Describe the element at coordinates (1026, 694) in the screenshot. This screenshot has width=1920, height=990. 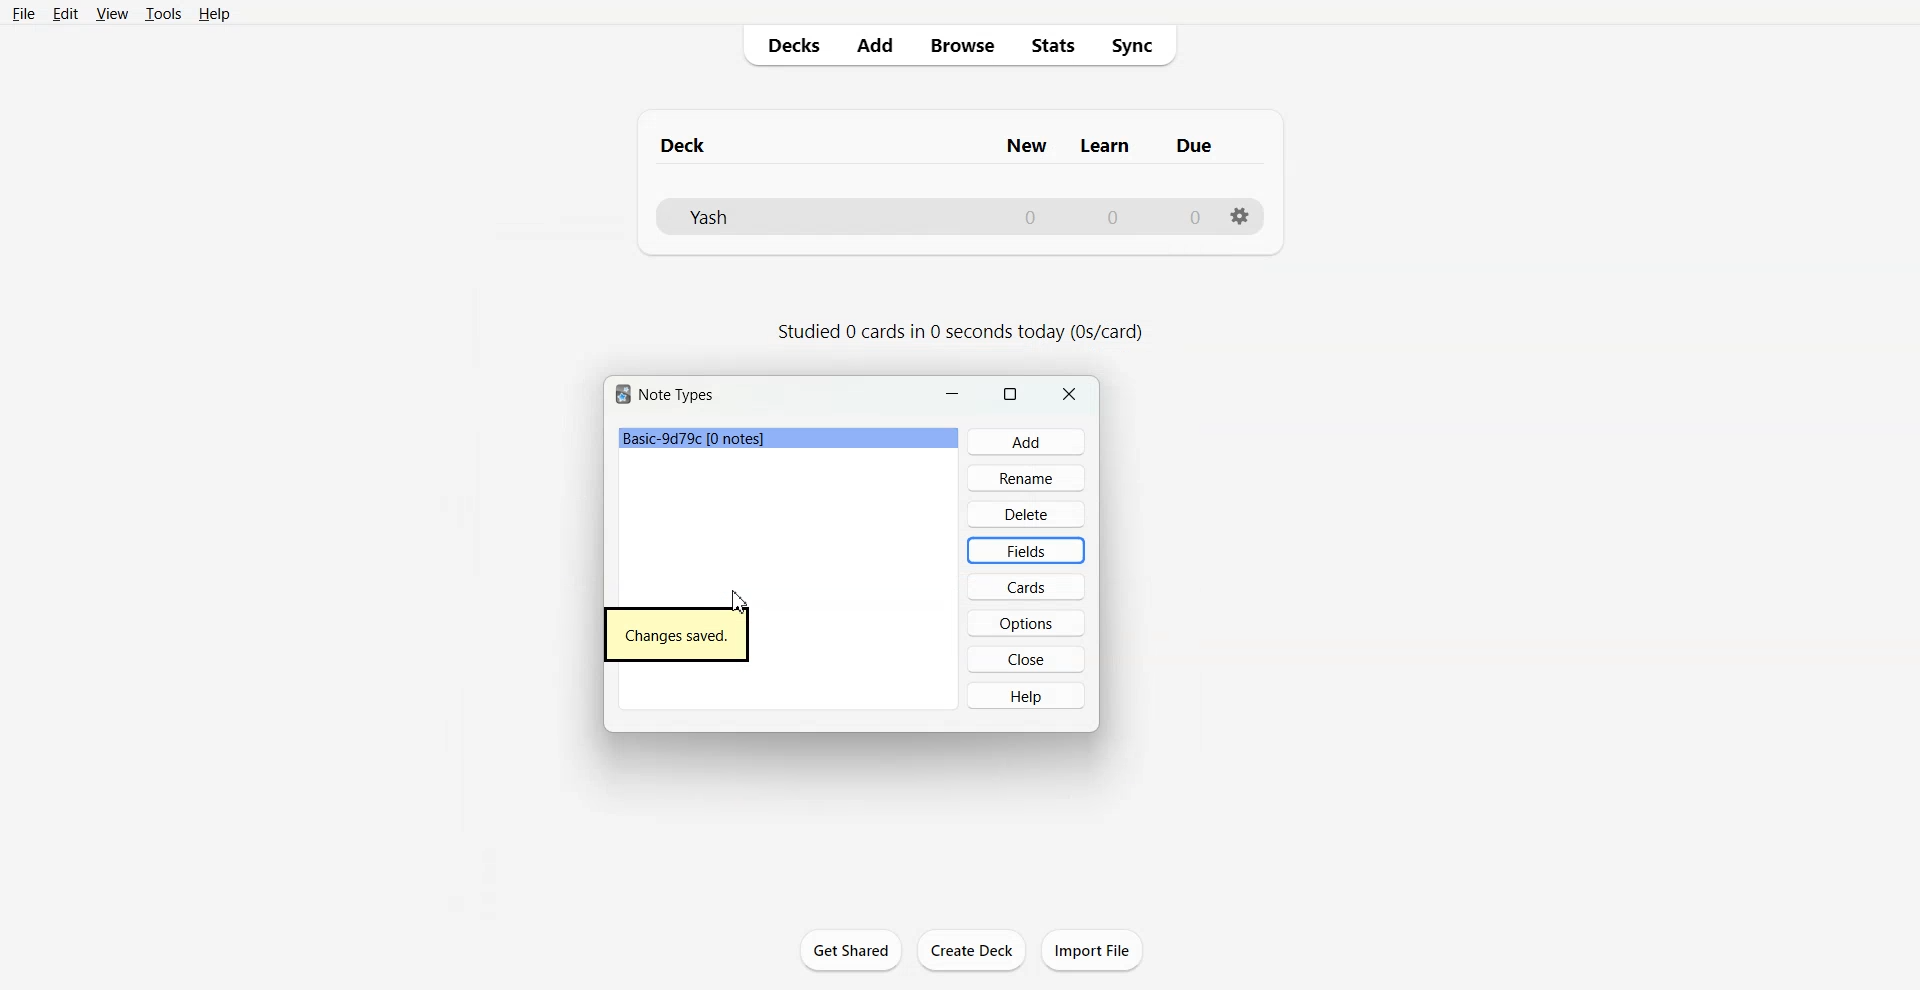
I see `Help` at that location.